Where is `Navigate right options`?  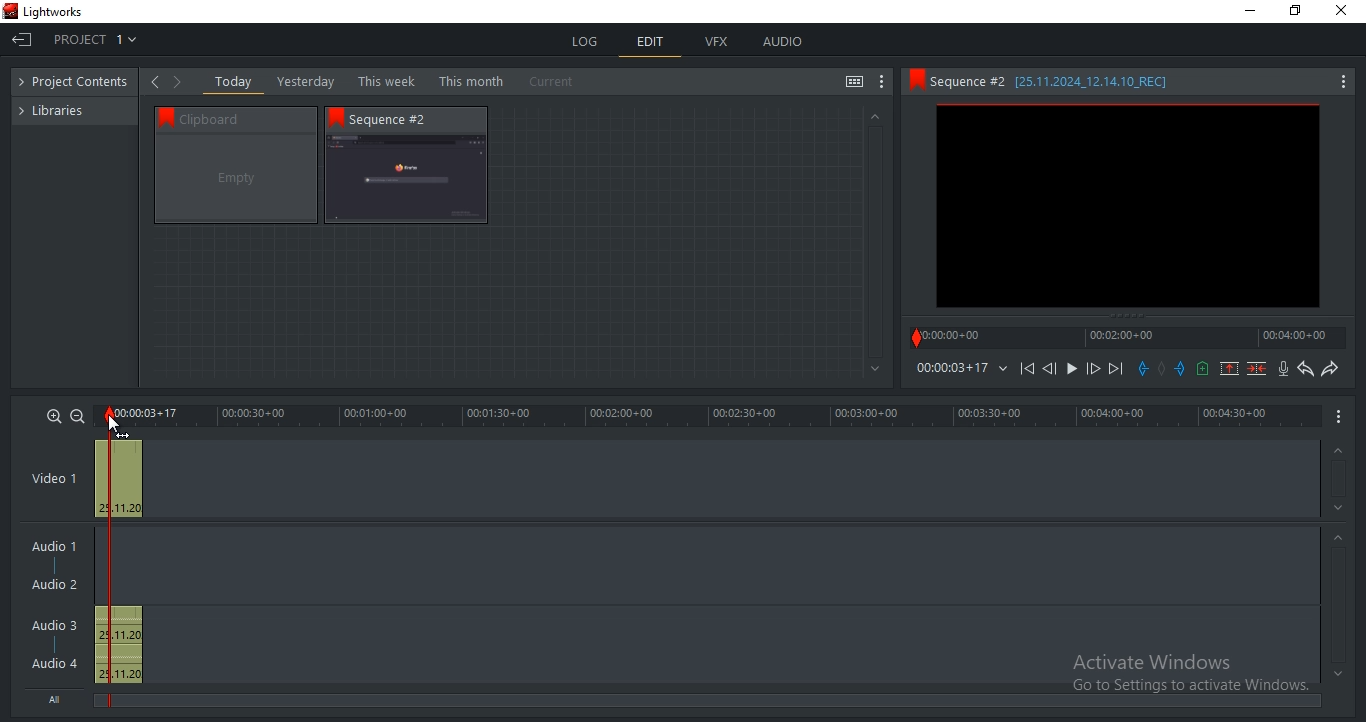 Navigate right options is located at coordinates (181, 82).